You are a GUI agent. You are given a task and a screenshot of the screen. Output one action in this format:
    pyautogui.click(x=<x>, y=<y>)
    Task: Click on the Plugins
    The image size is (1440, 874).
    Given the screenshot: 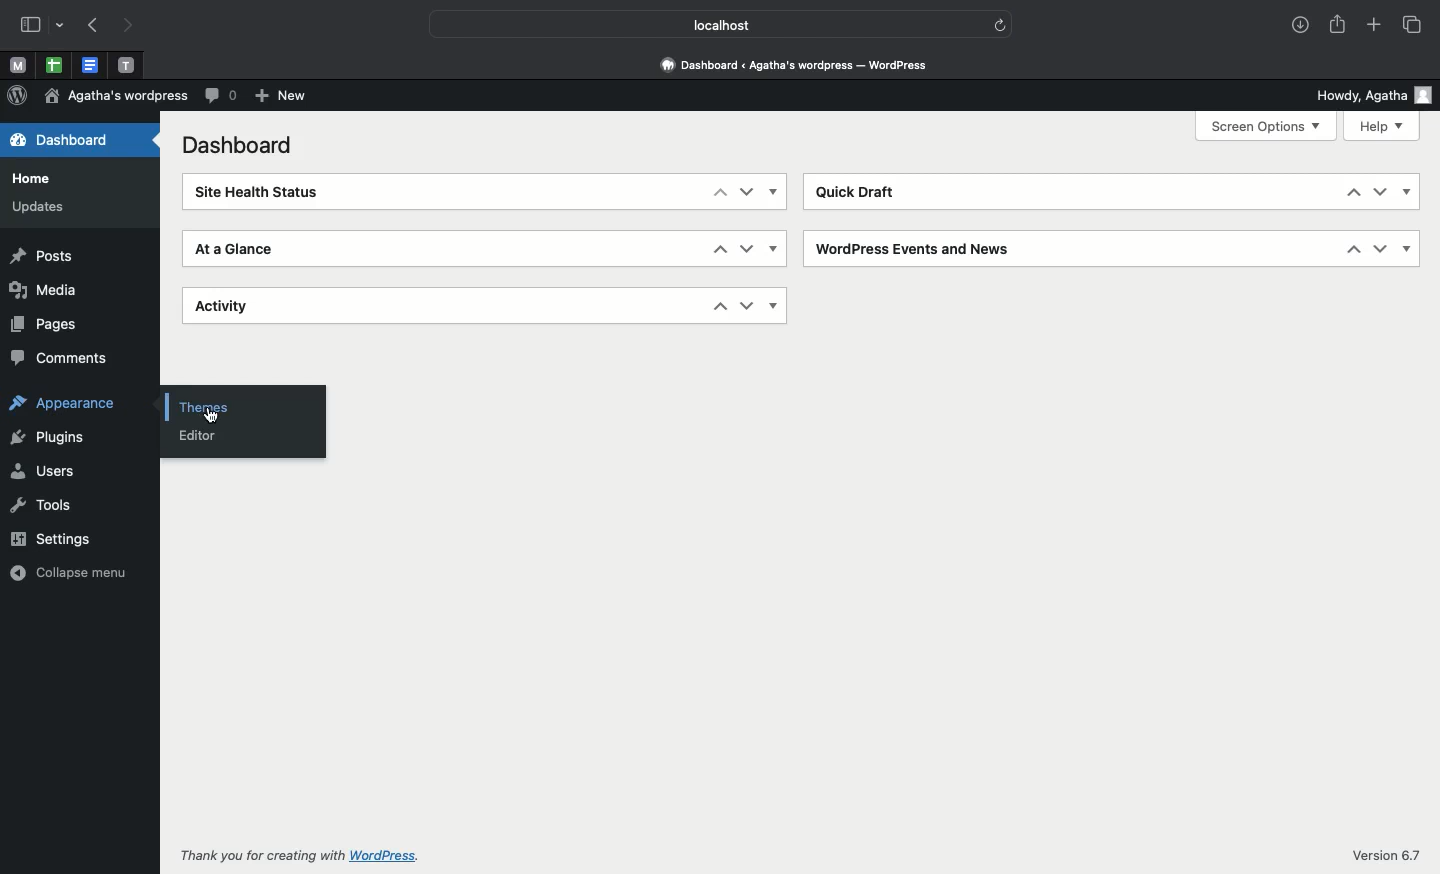 What is the action you would take?
    pyautogui.click(x=48, y=438)
    